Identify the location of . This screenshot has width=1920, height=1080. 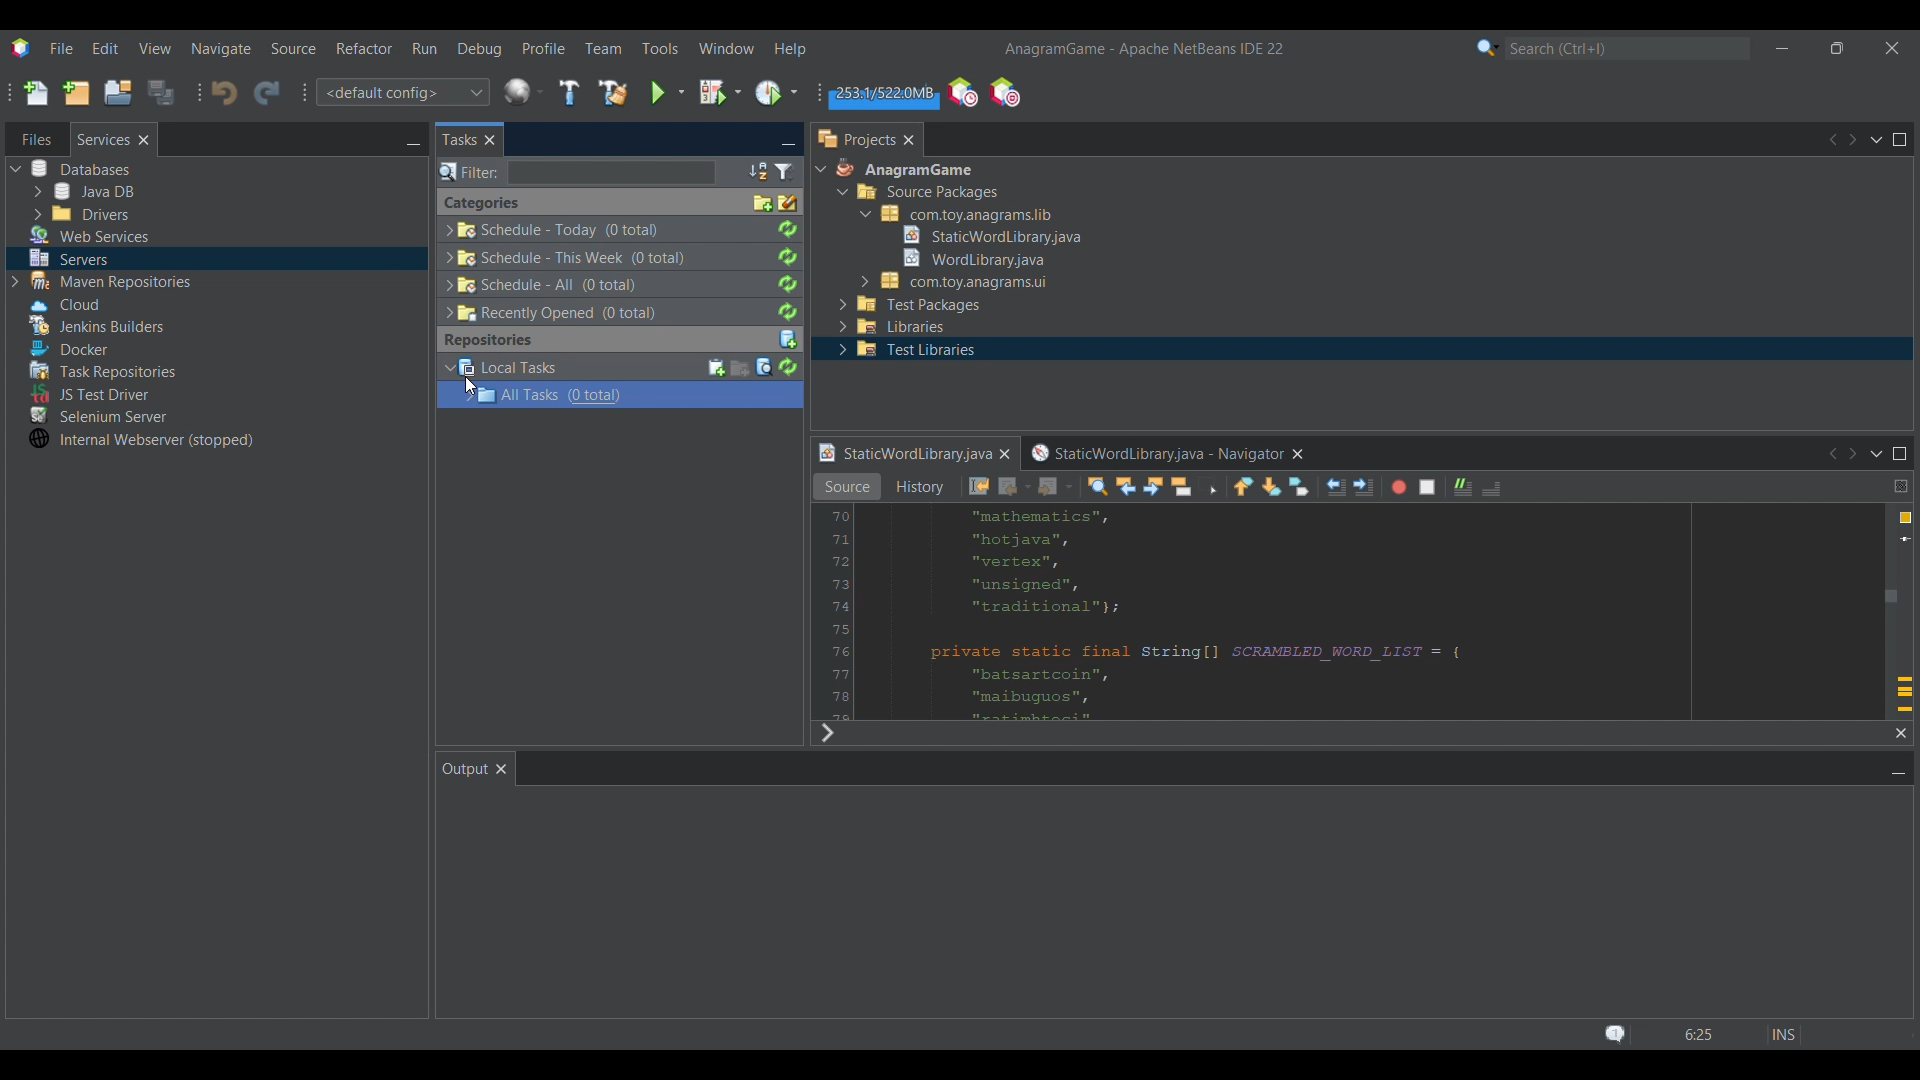
(966, 256).